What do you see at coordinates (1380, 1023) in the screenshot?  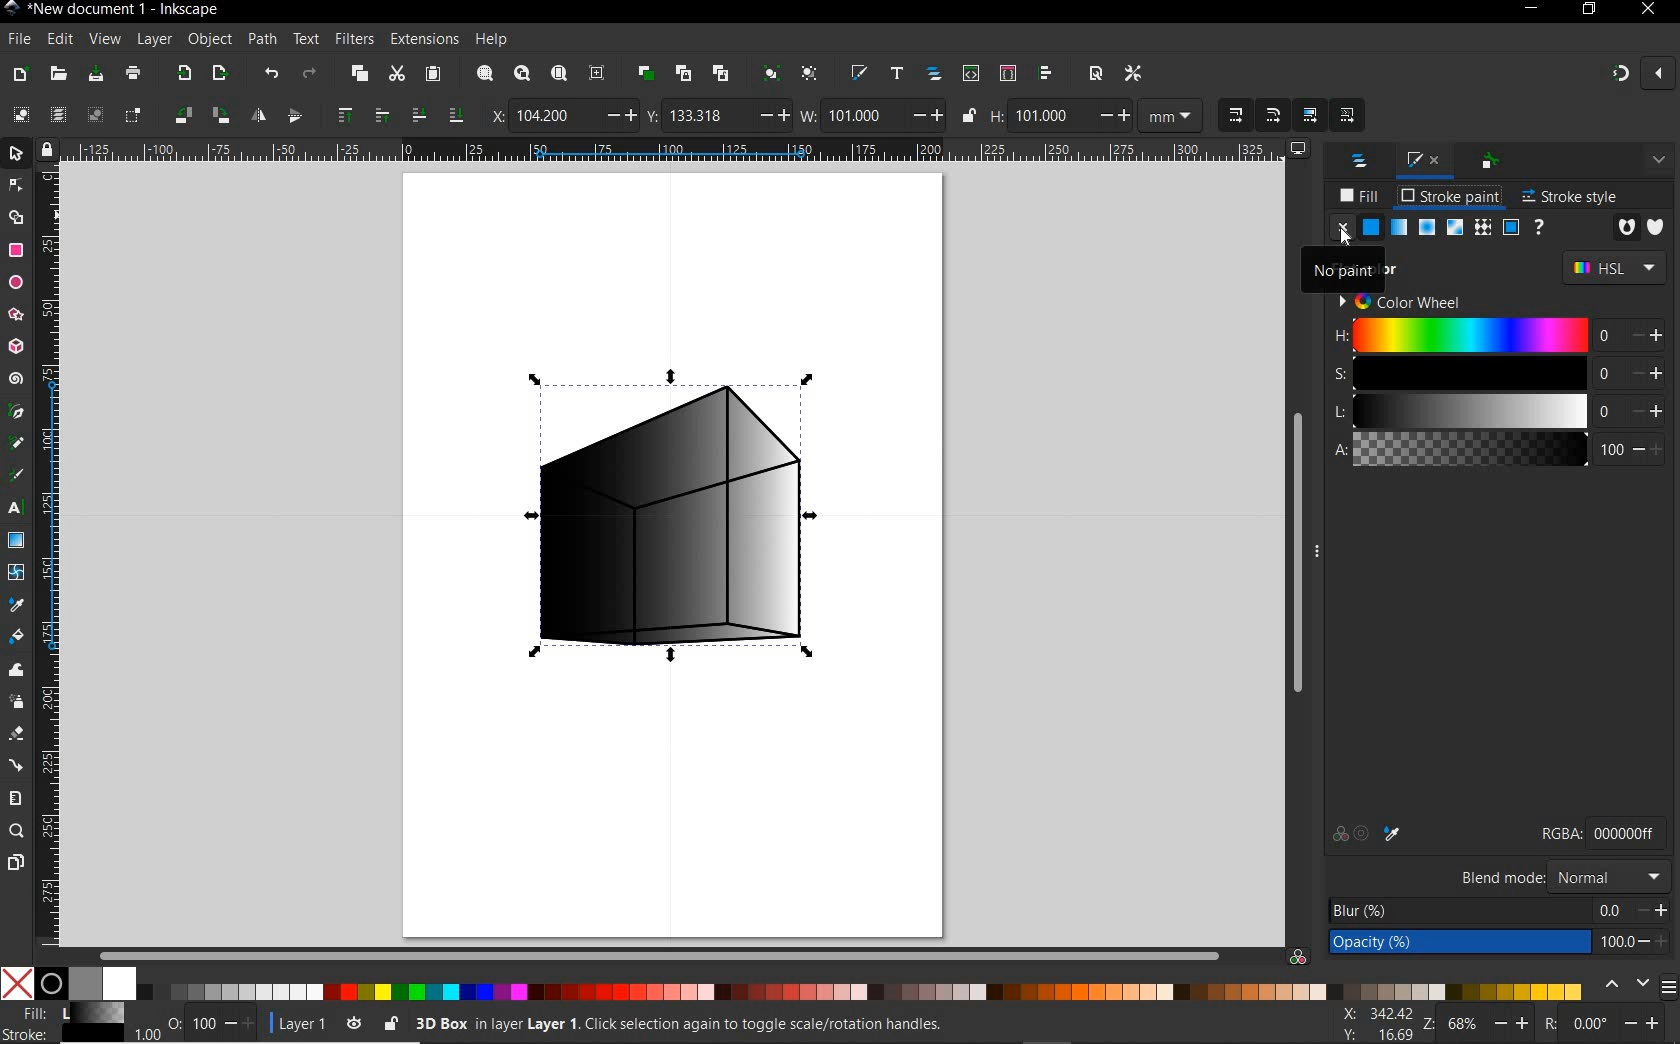 I see `CURSOR COORDINATES` at bounding box center [1380, 1023].